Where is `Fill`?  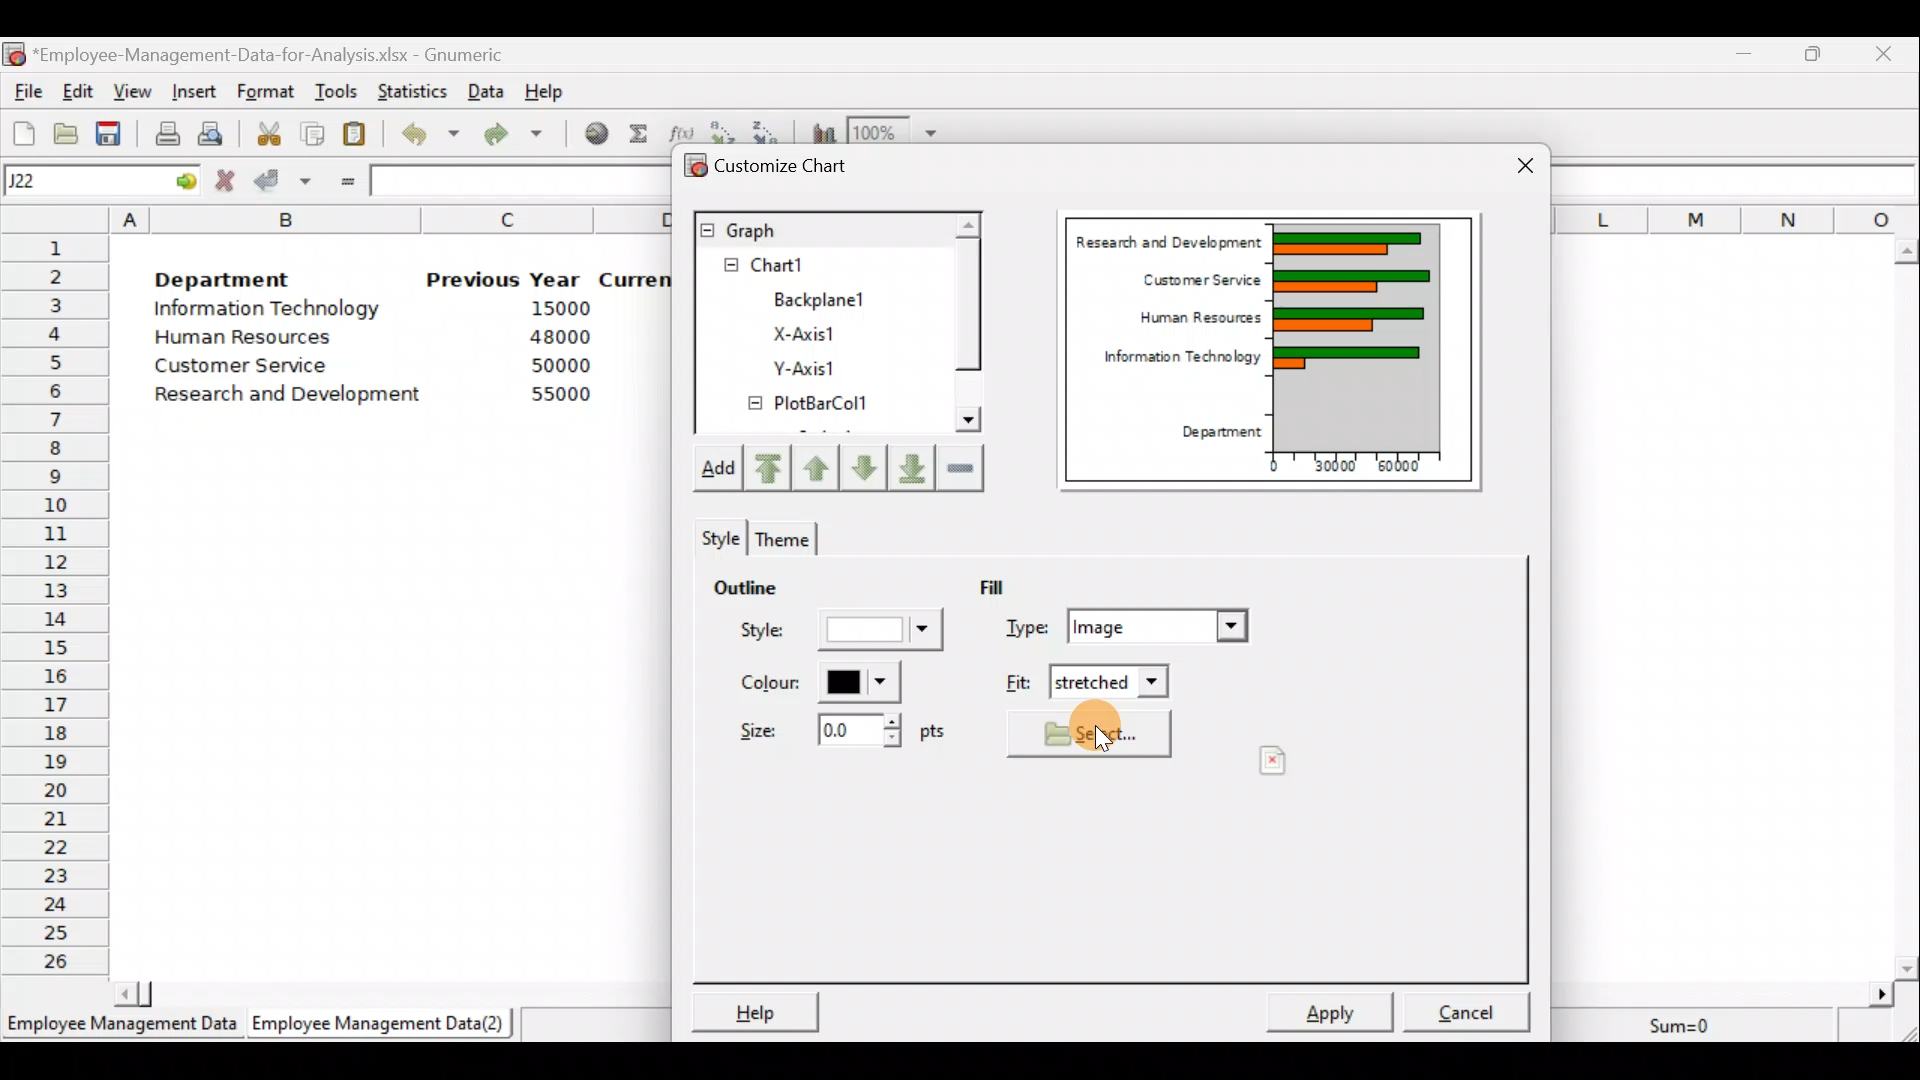 Fill is located at coordinates (1017, 585).